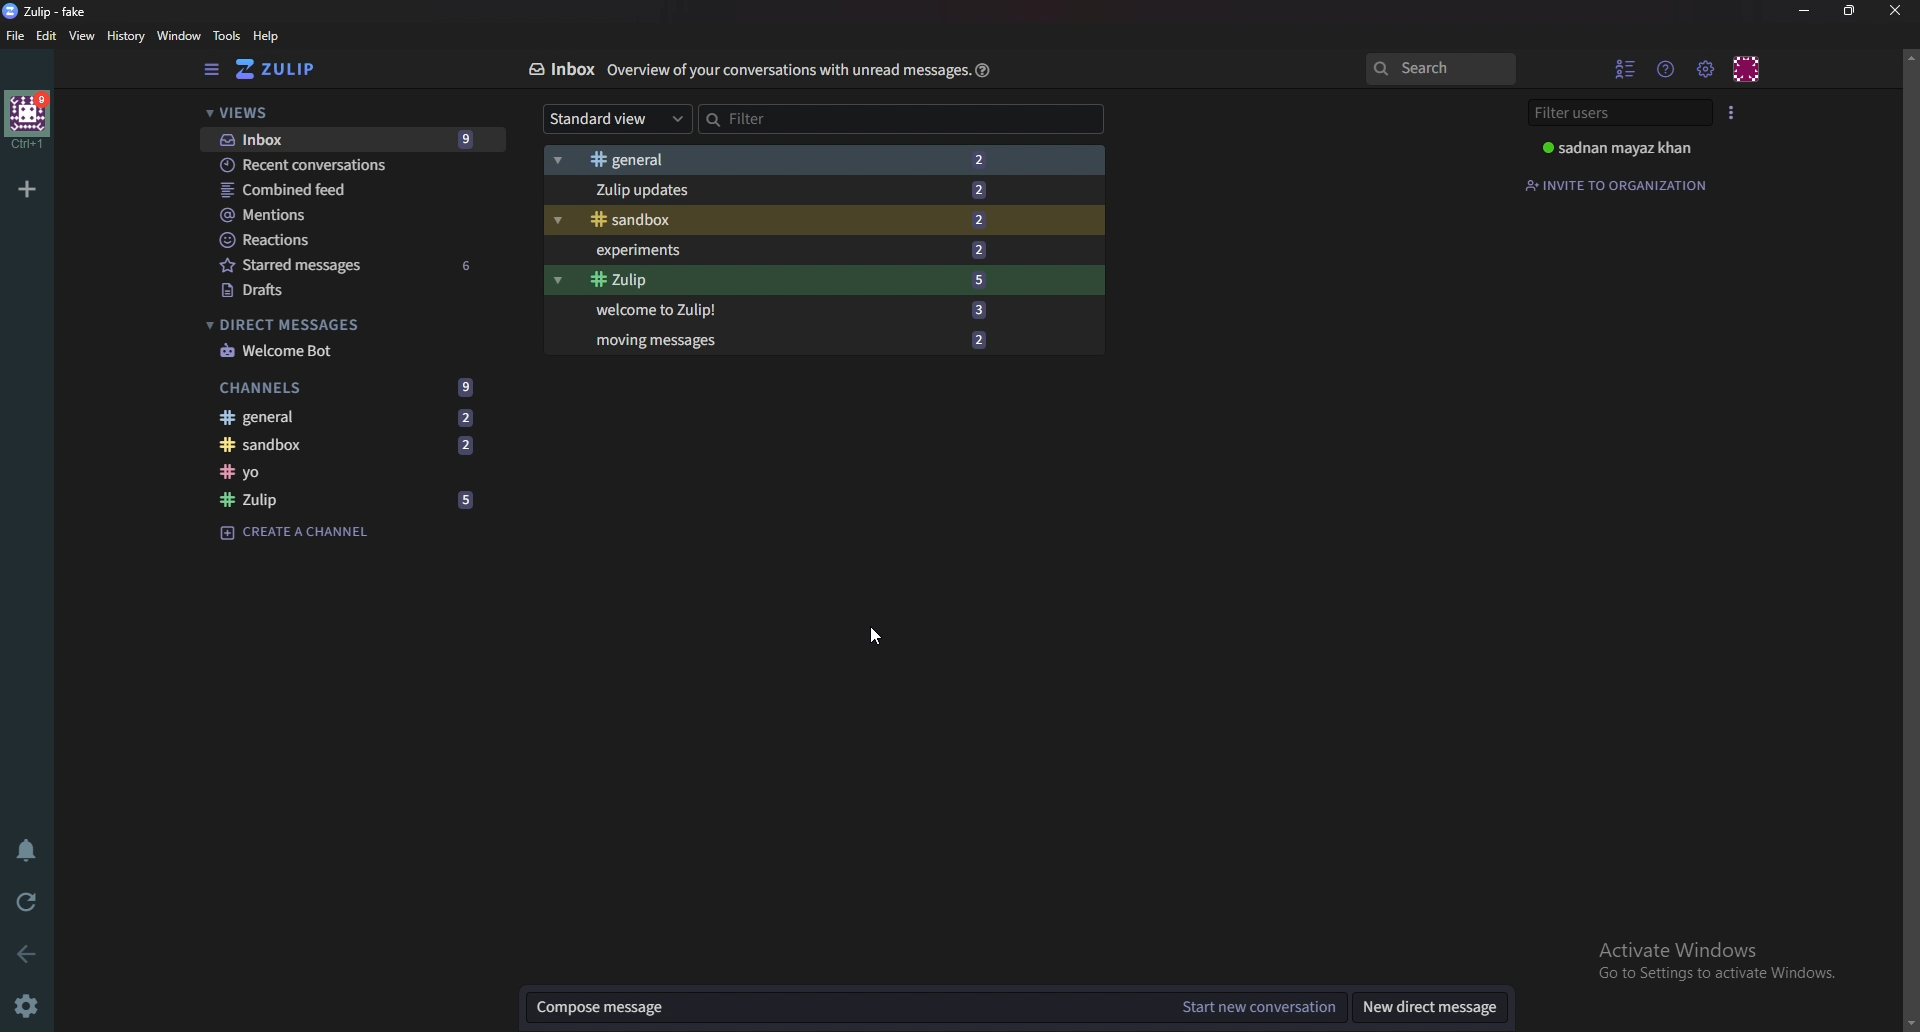 This screenshot has height=1032, width=1920. I want to click on Zulip, so click(795, 282).